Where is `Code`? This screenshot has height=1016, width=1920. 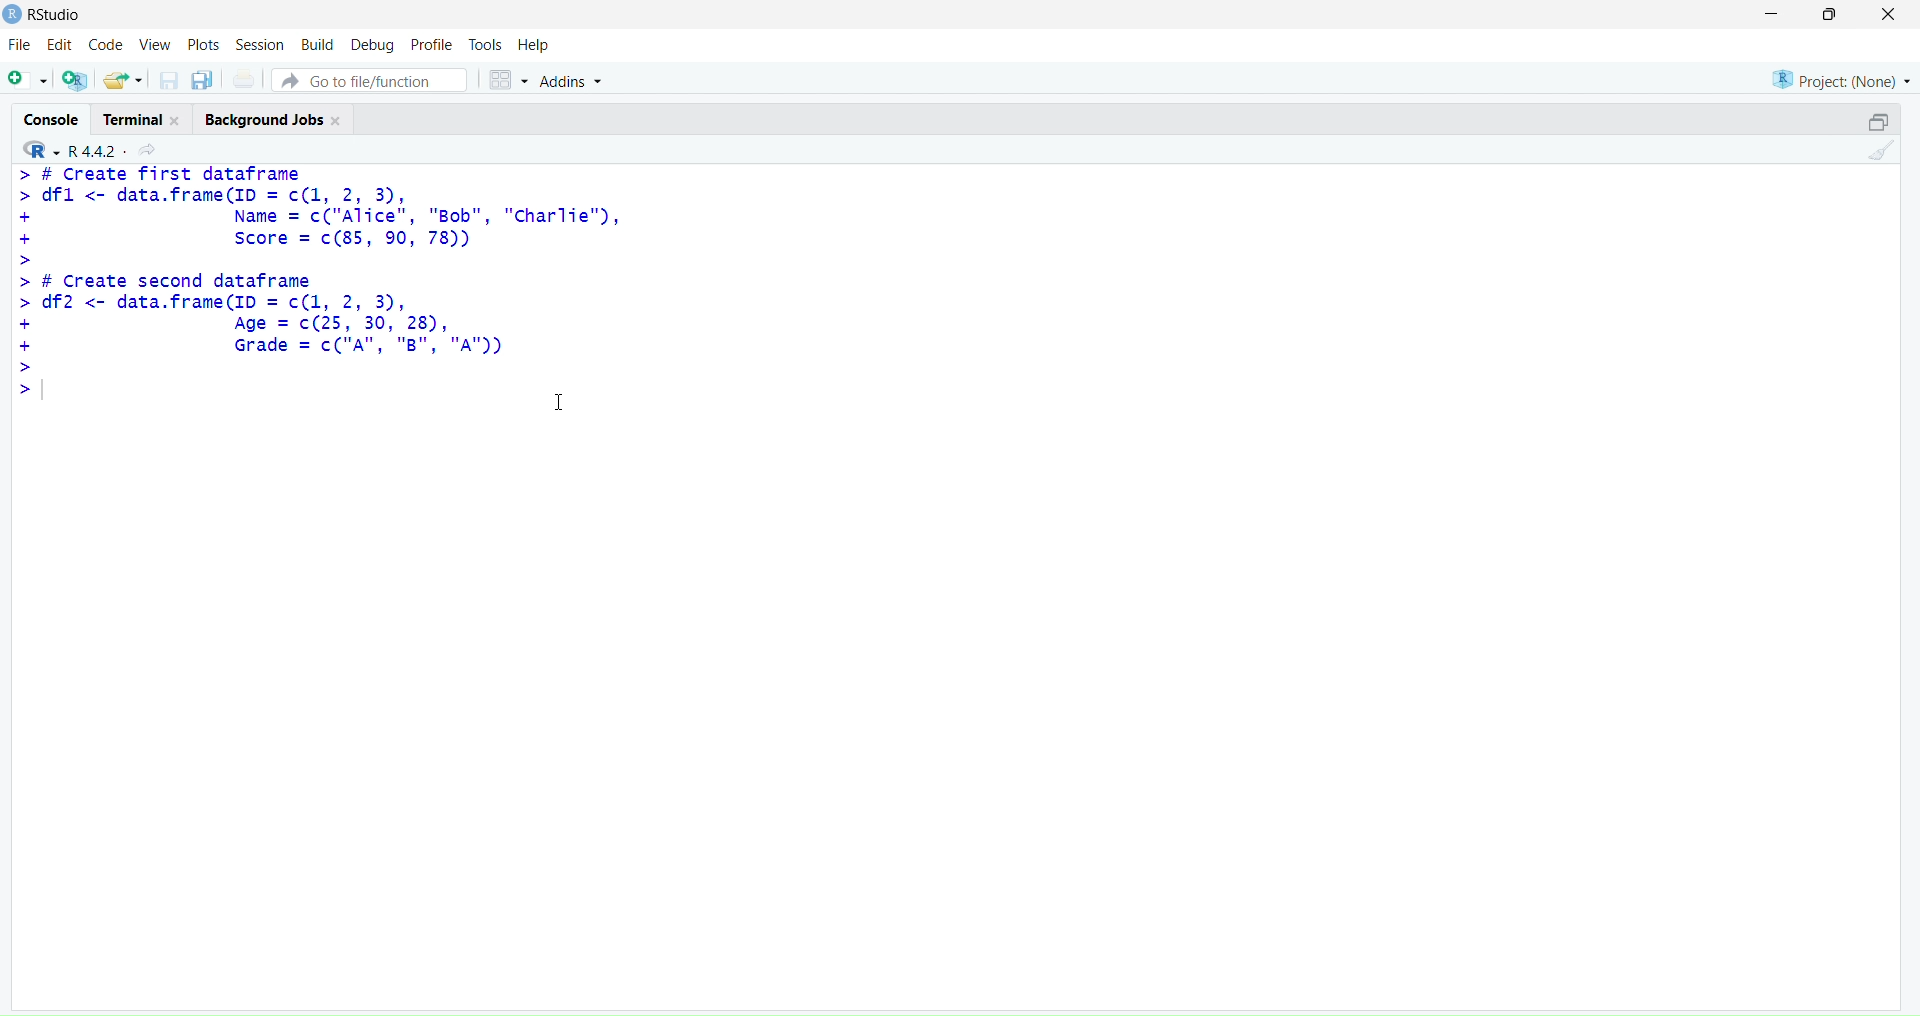 Code is located at coordinates (109, 44).